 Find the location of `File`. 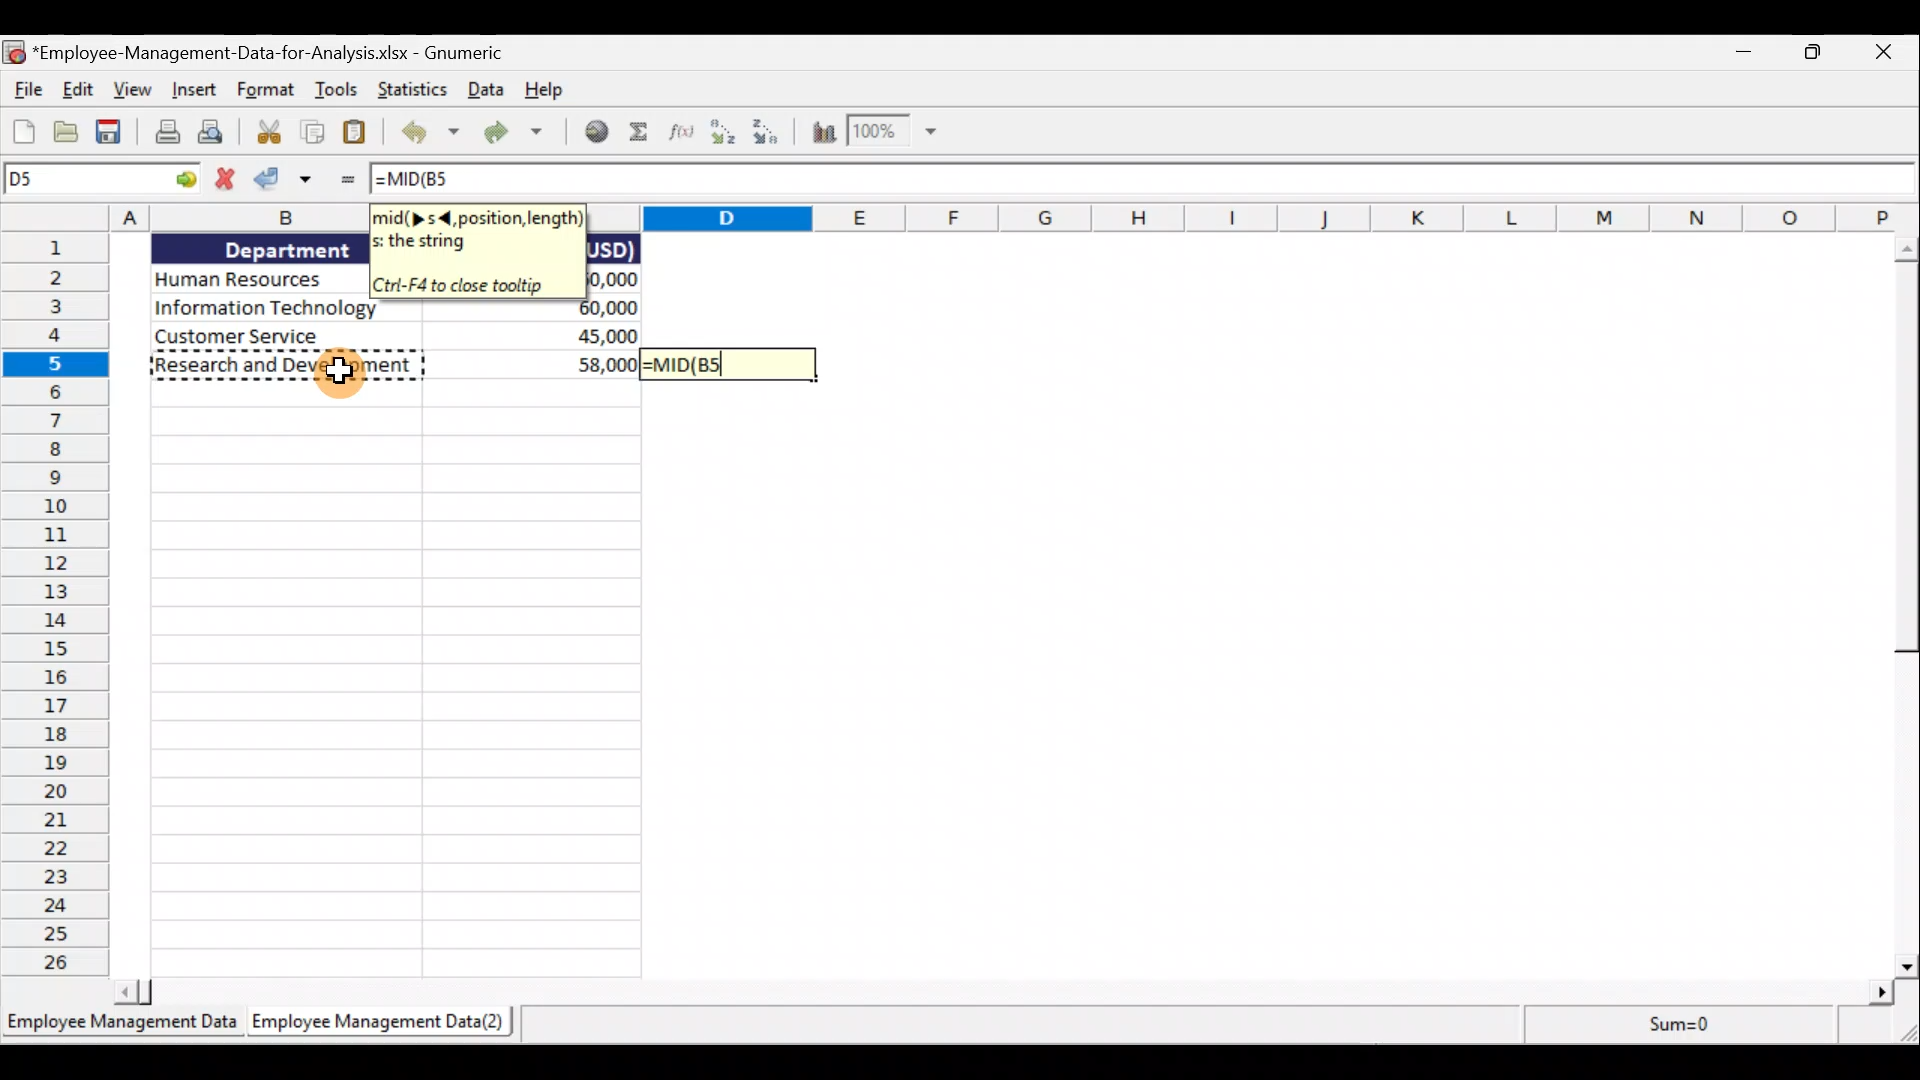

File is located at coordinates (25, 88).